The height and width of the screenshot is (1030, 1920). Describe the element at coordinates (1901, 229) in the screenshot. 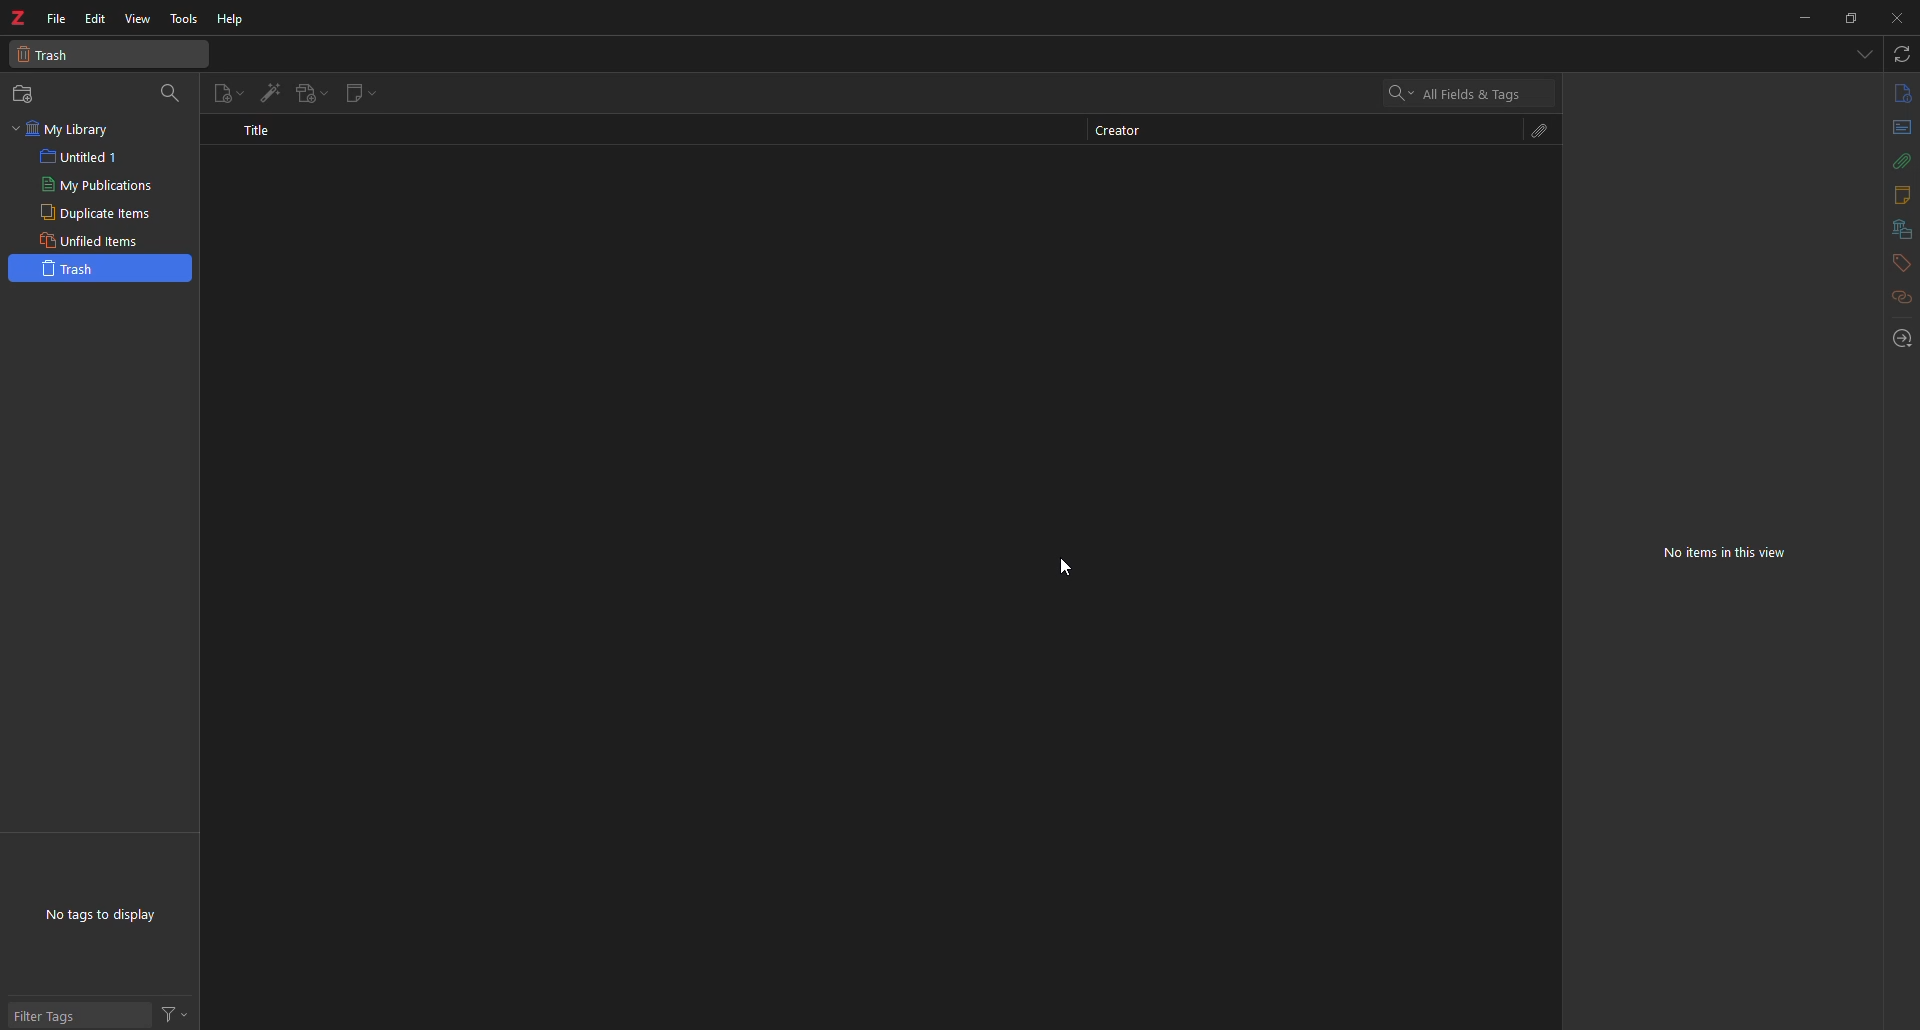

I see `library` at that location.